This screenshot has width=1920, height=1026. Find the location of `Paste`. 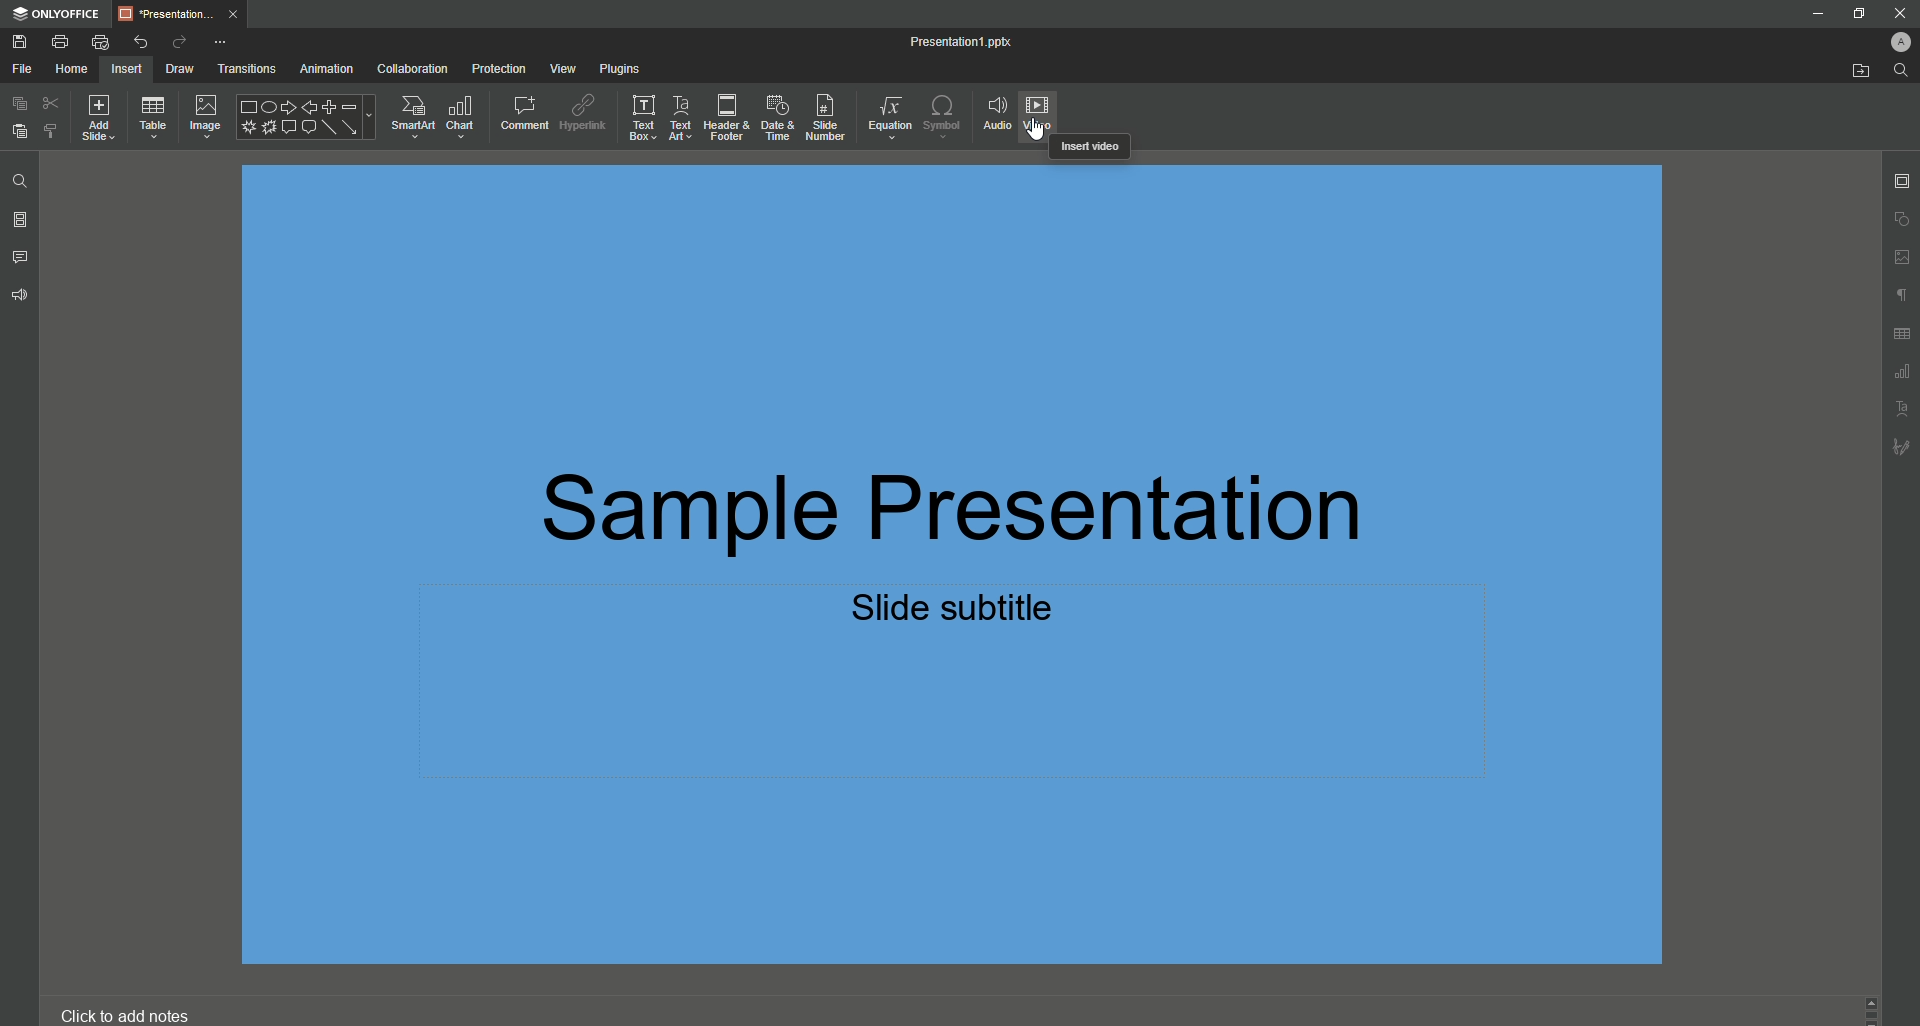

Paste is located at coordinates (19, 132).